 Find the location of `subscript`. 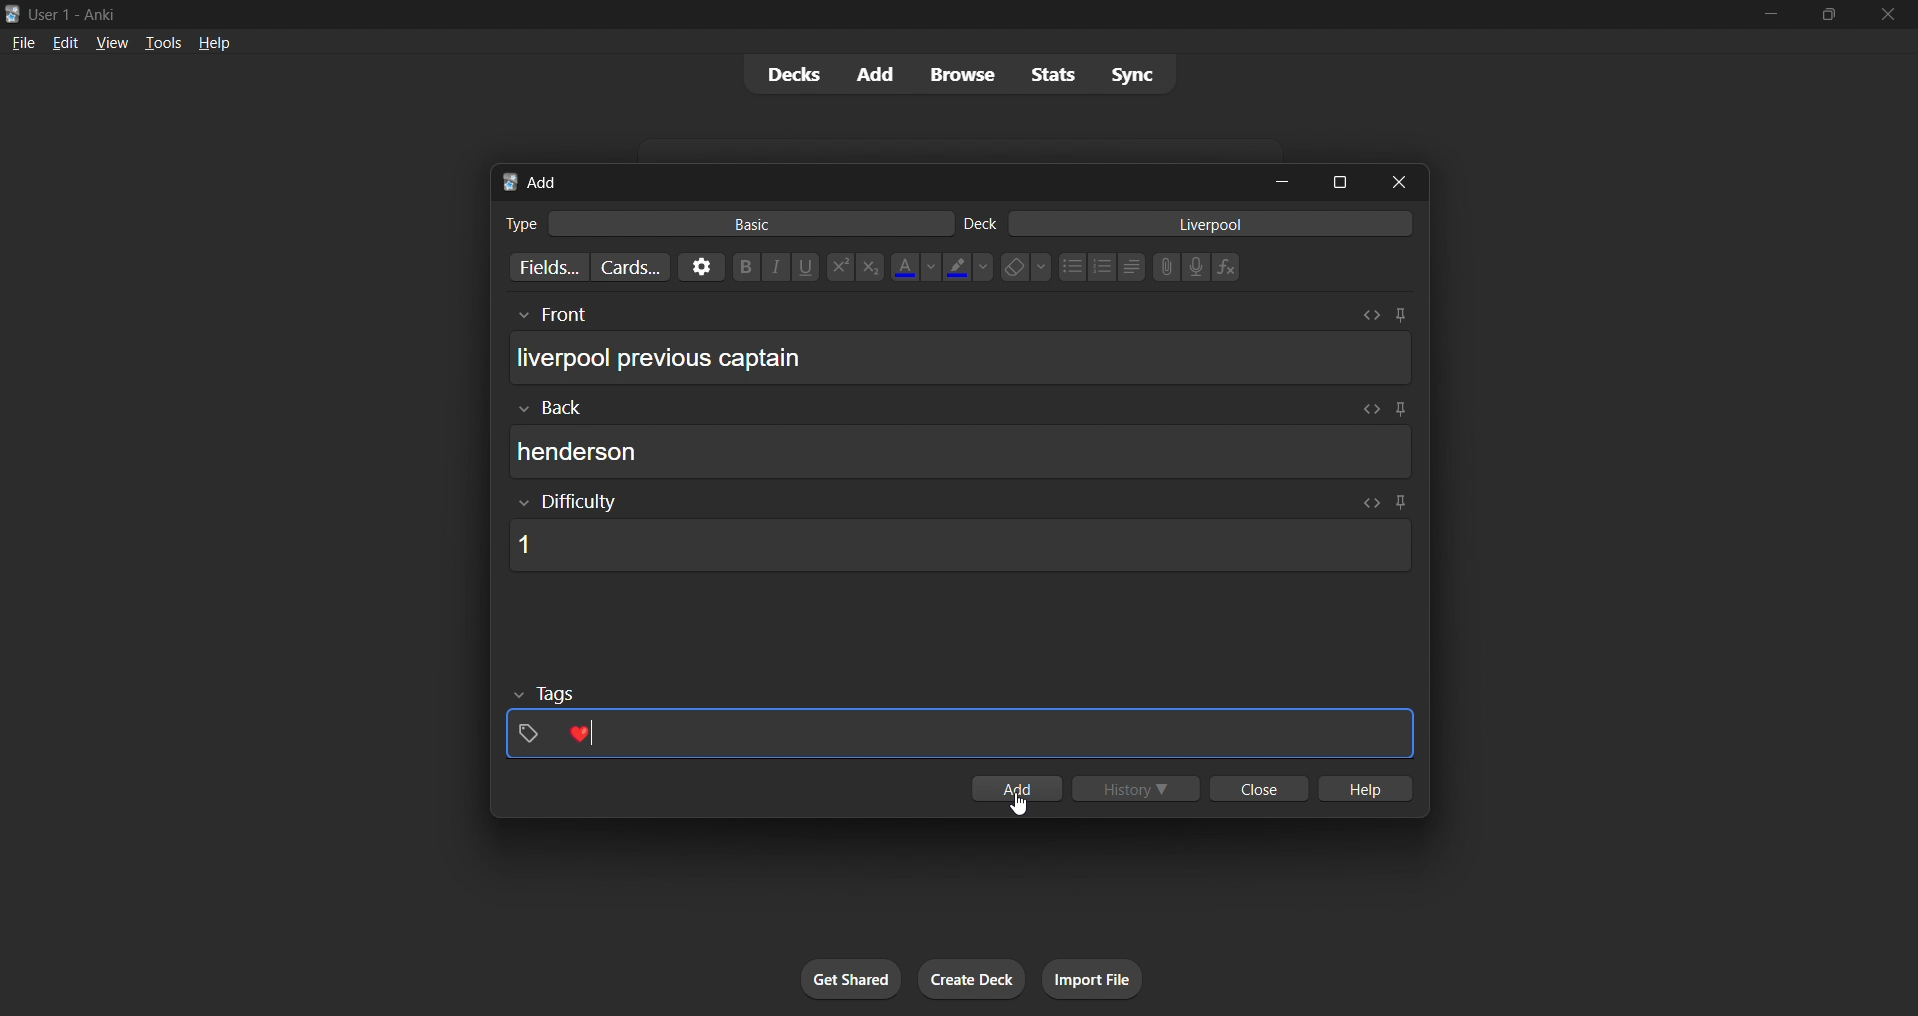

subscript is located at coordinates (868, 266).